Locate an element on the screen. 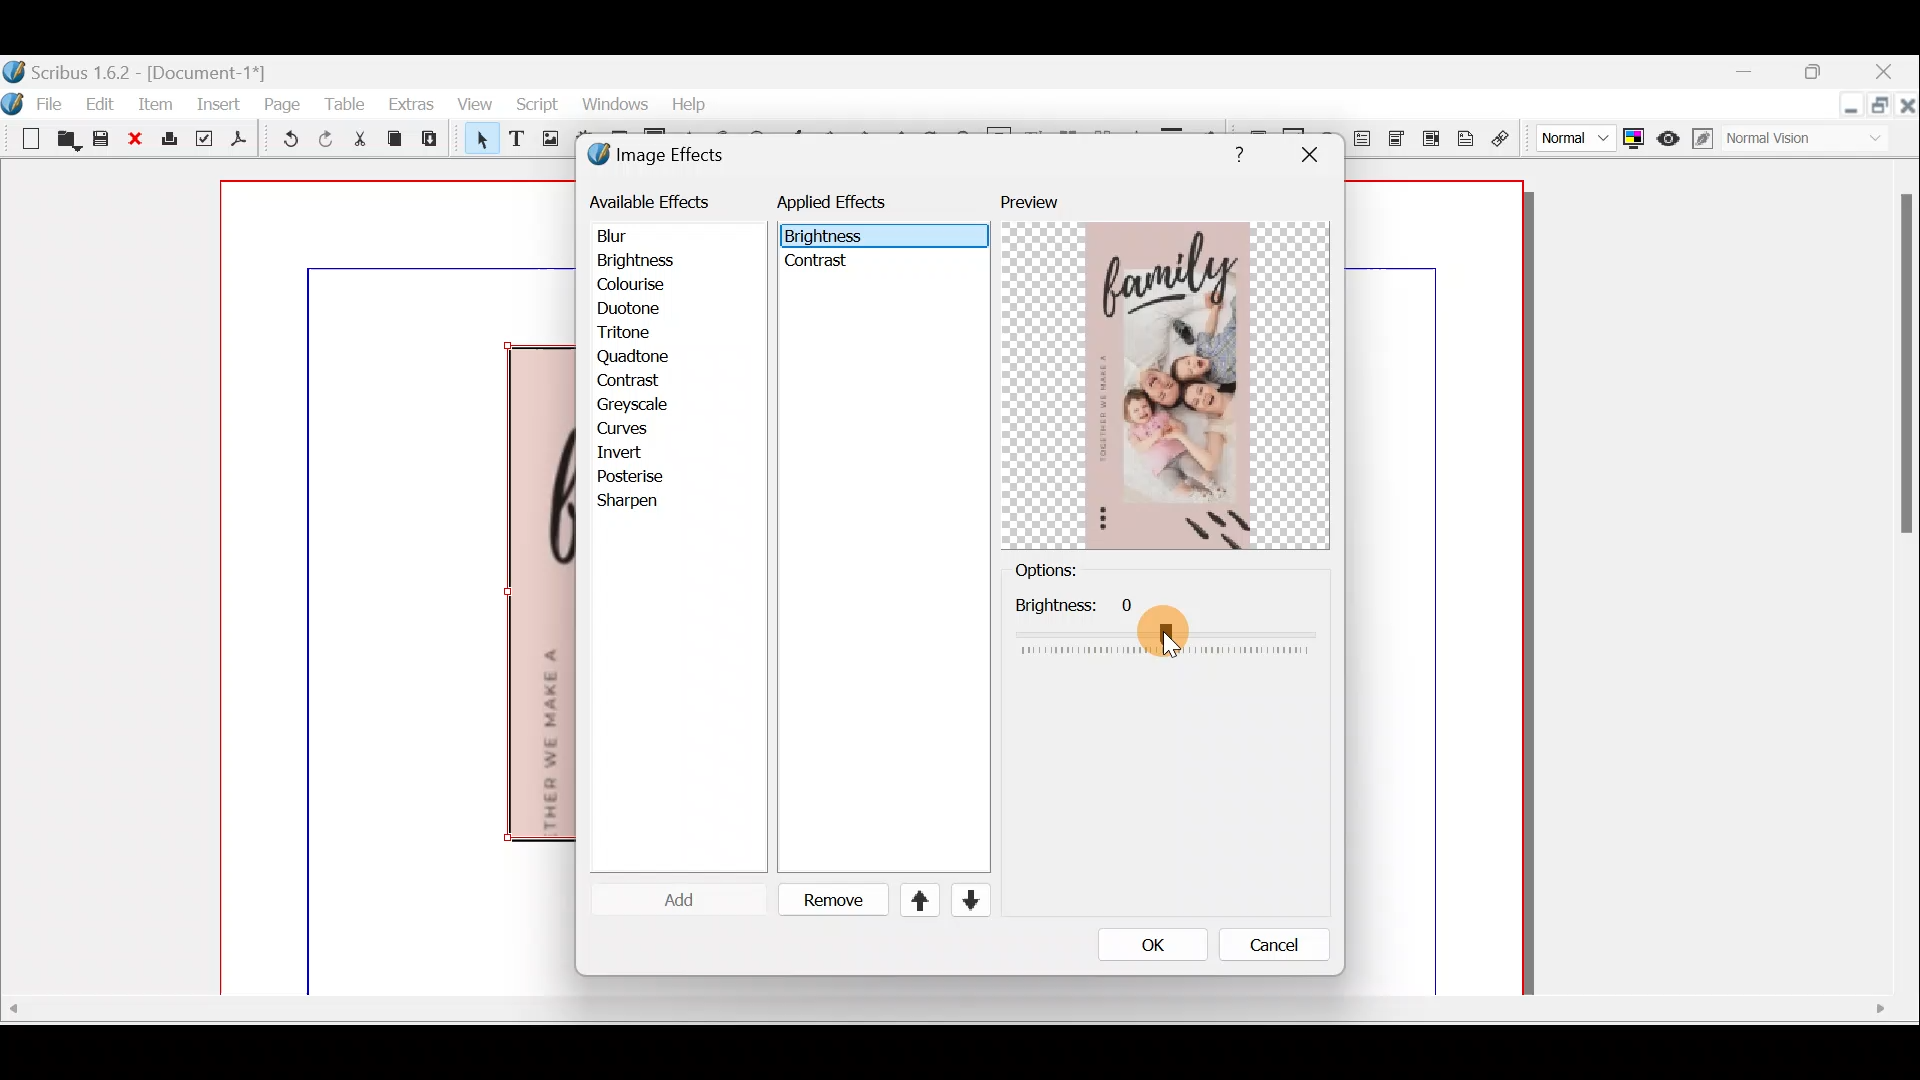  New is located at coordinates (20, 137).